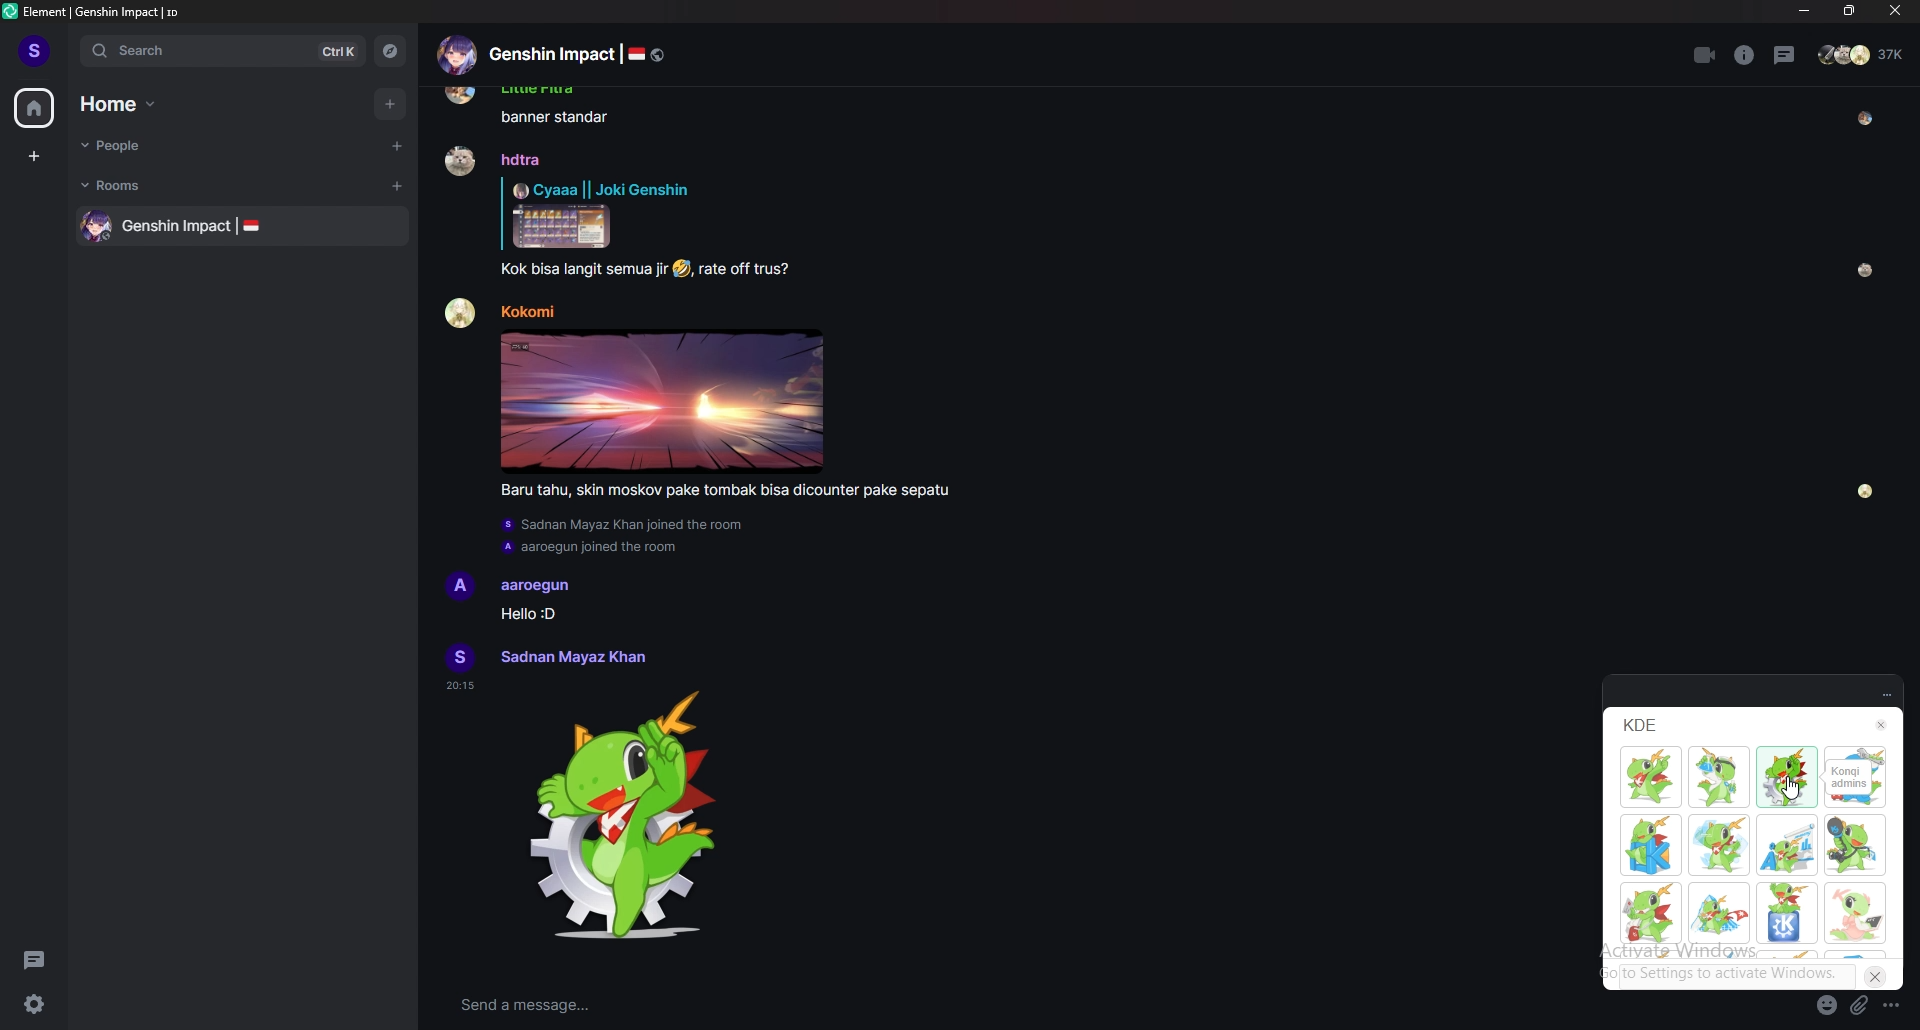  I want to click on home, so click(129, 104).